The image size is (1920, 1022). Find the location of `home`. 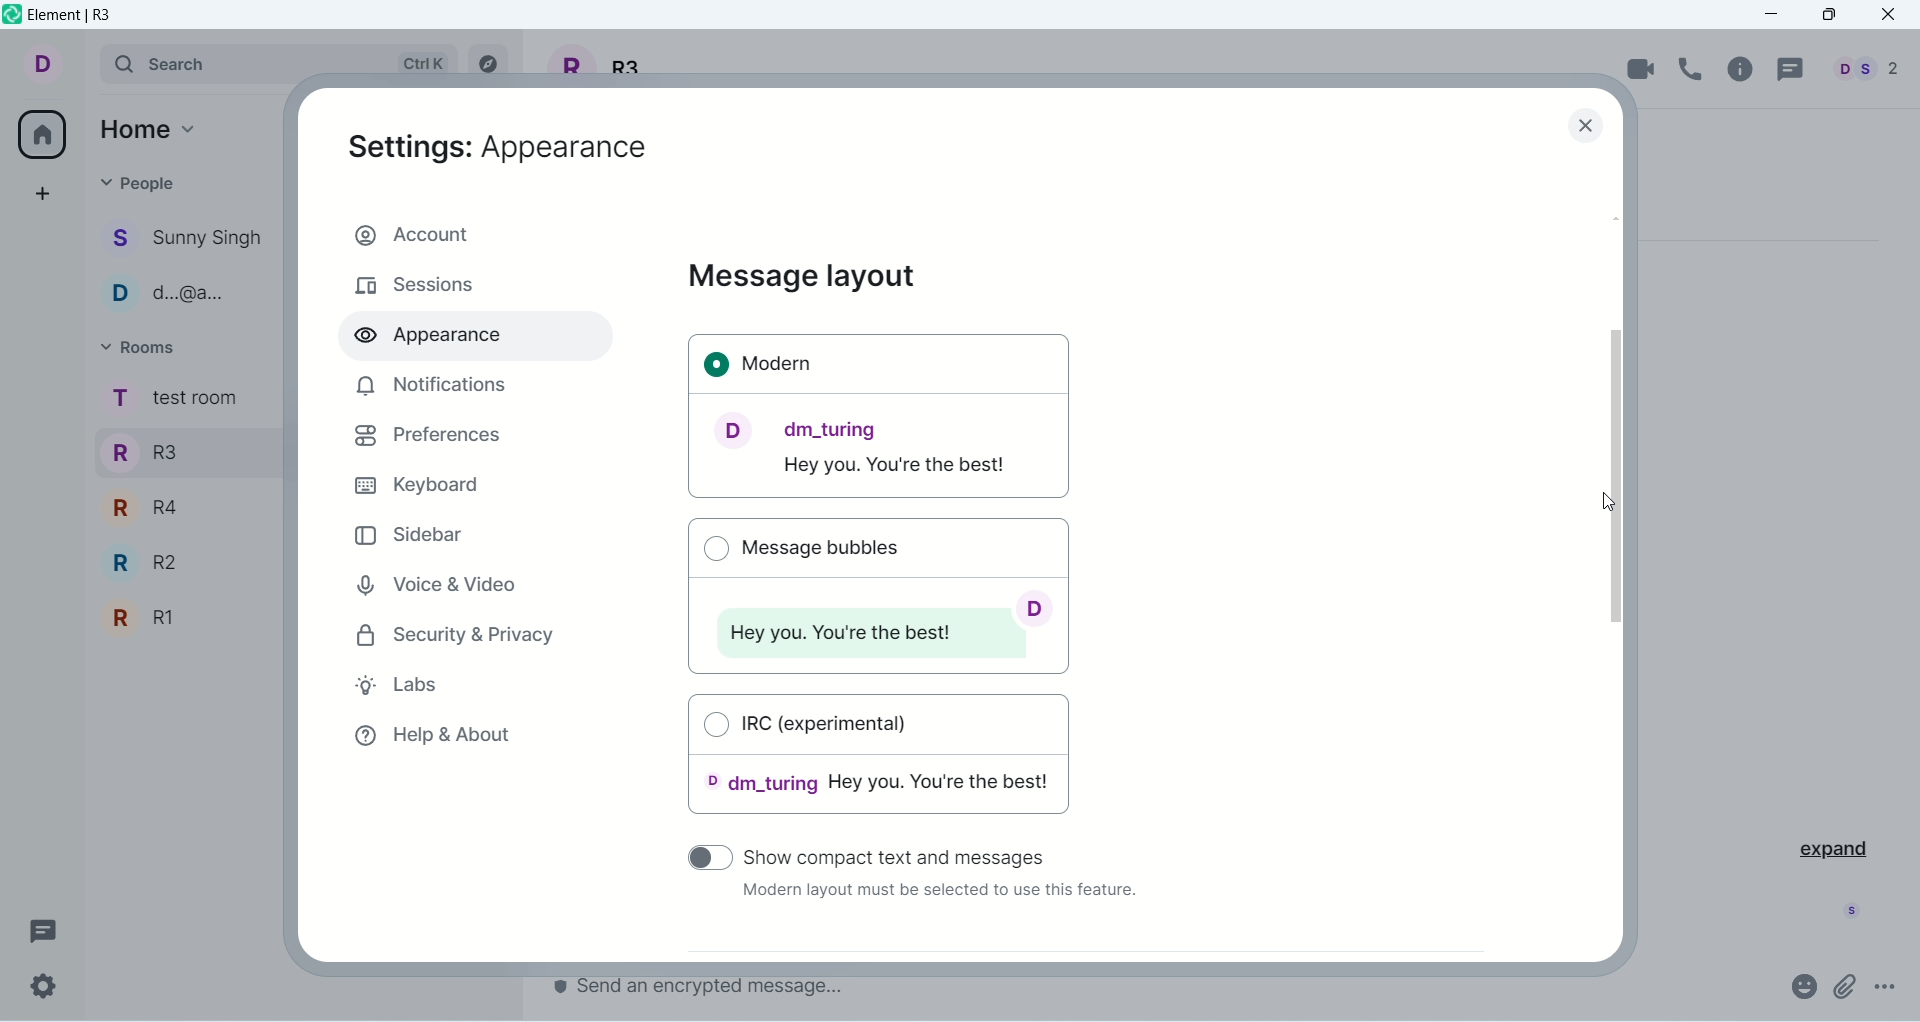

home is located at coordinates (154, 127).